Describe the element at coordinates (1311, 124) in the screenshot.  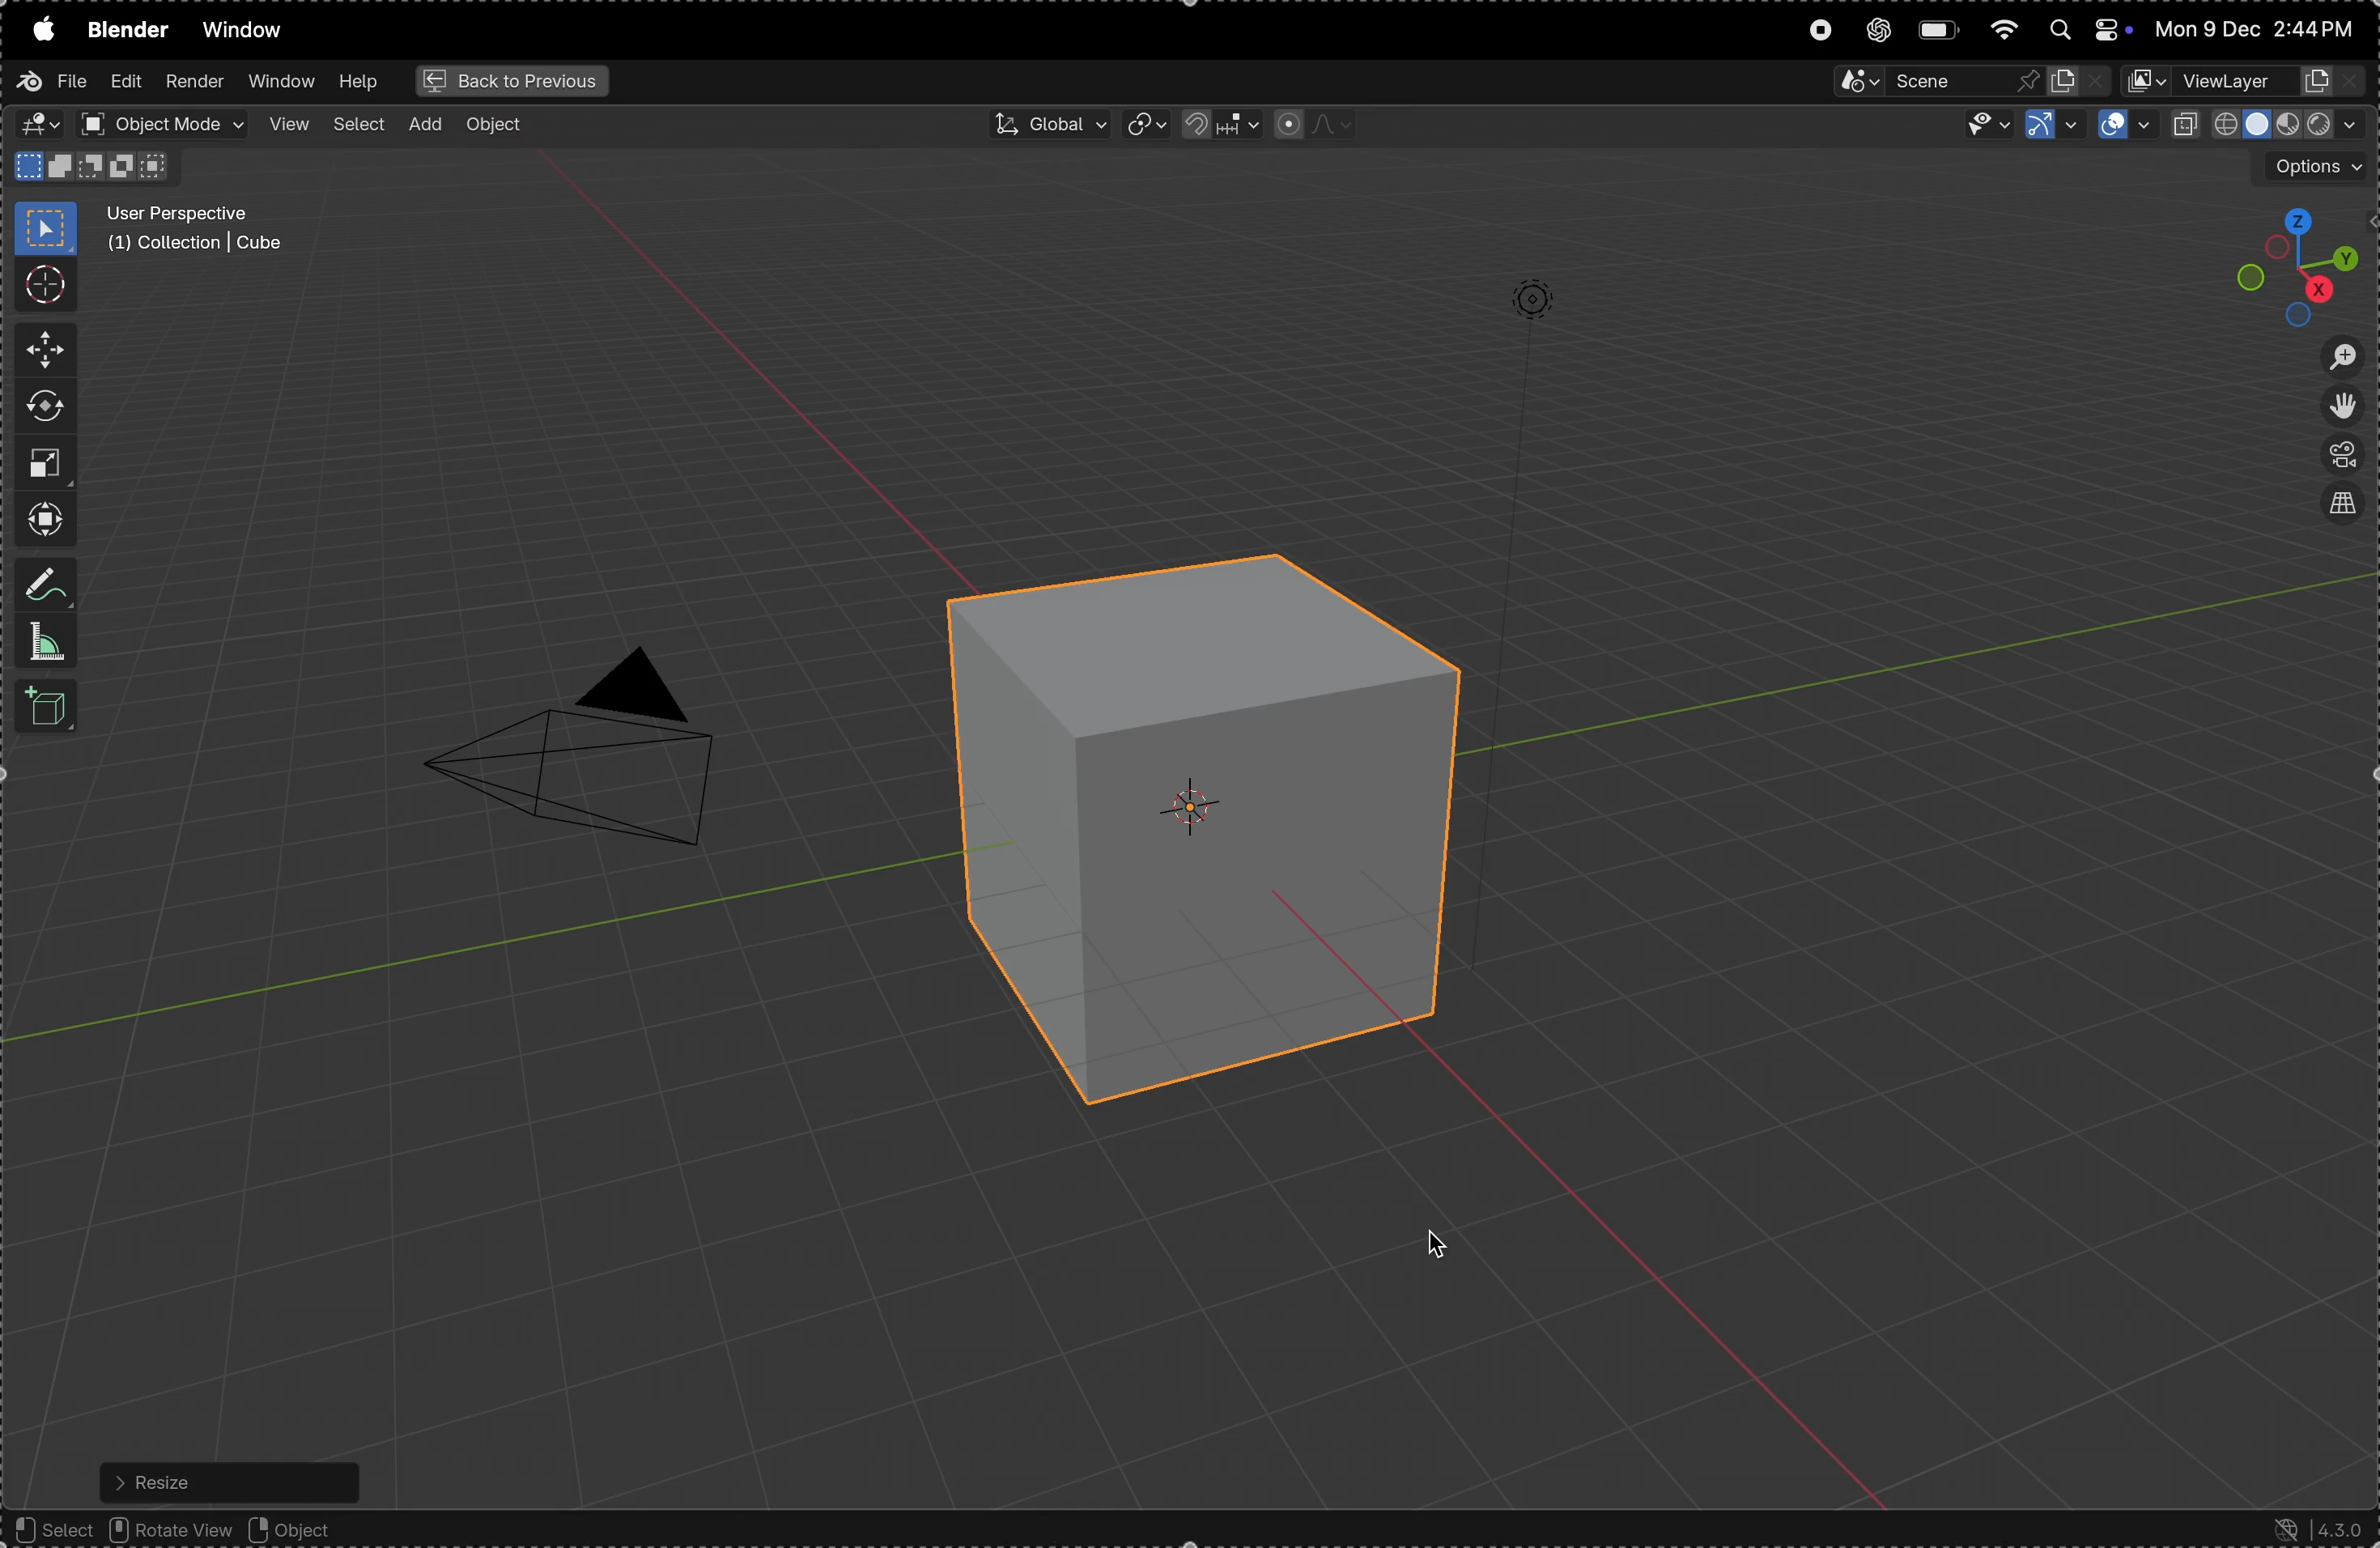
I see `proportional fall off` at that location.